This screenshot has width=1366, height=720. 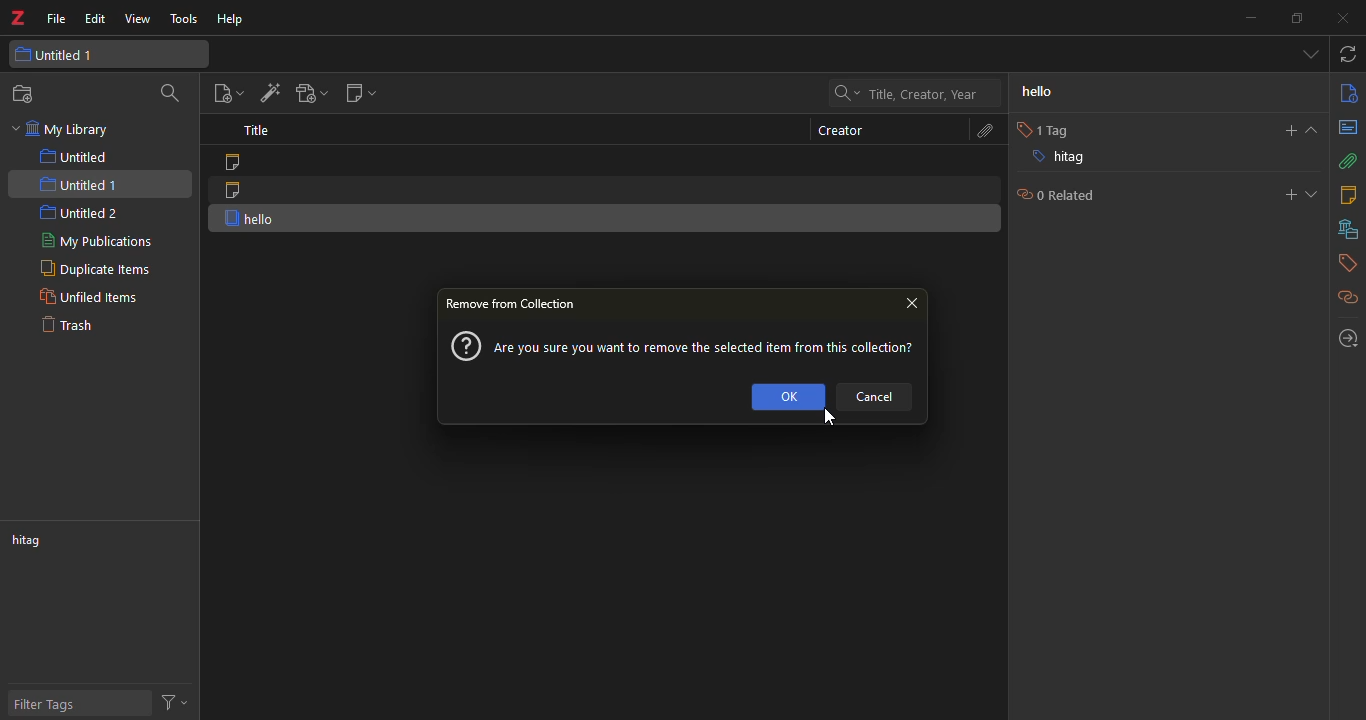 I want to click on attach, so click(x=977, y=133).